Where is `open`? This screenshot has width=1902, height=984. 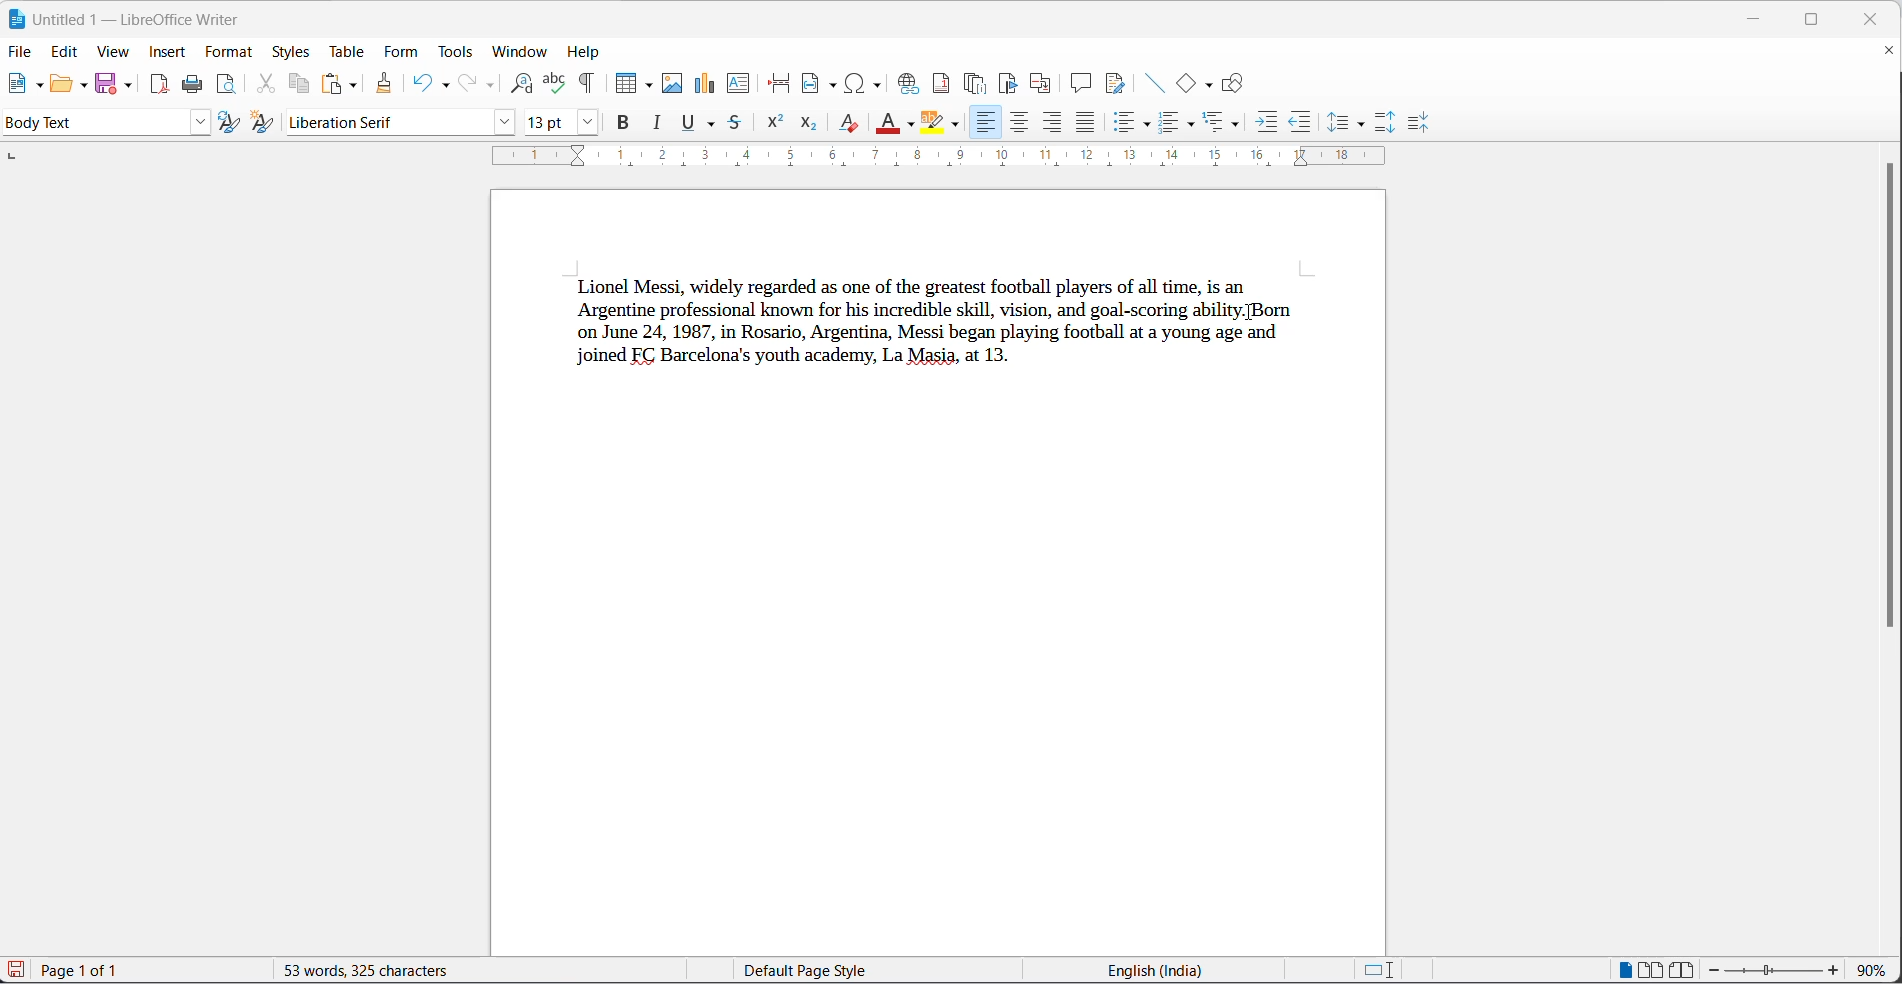 open is located at coordinates (58, 86).